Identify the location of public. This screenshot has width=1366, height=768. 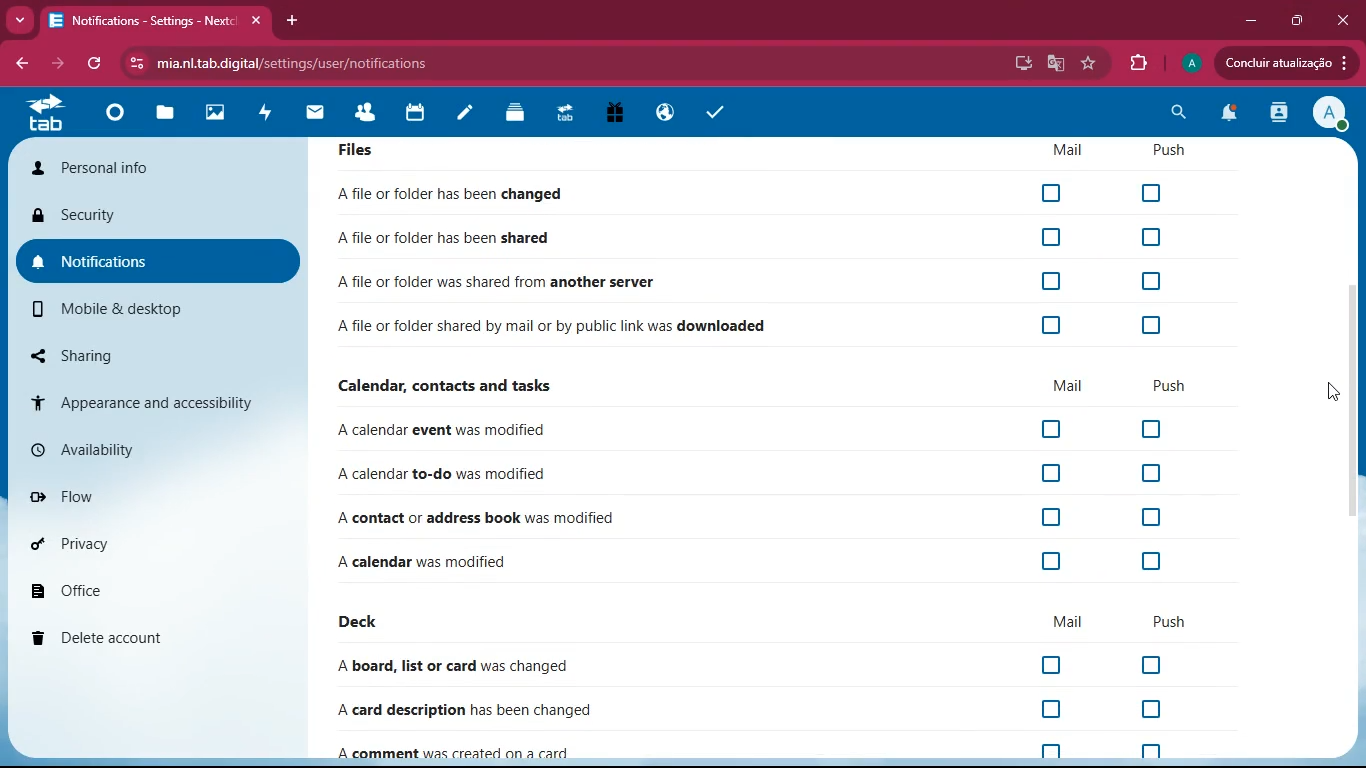
(669, 113).